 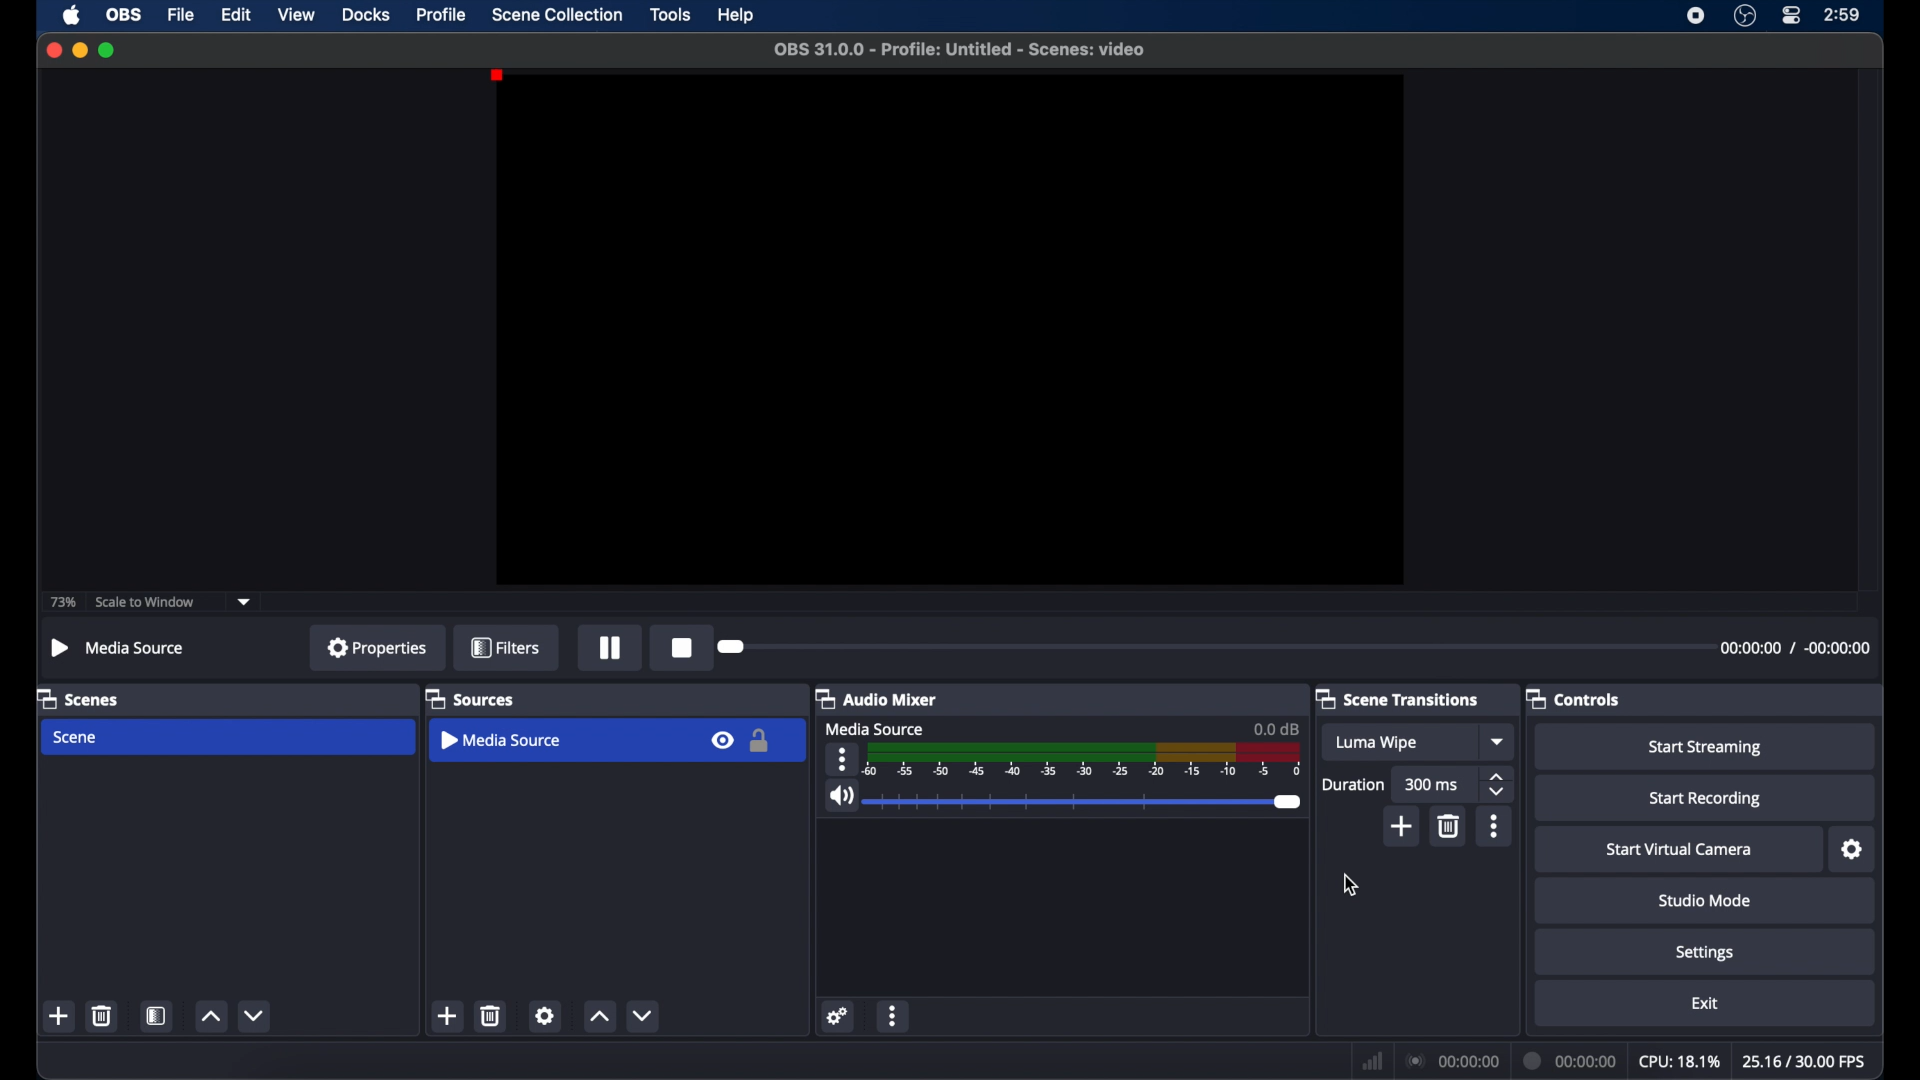 What do you see at coordinates (556, 15) in the screenshot?
I see `scene collection` at bounding box center [556, 15].